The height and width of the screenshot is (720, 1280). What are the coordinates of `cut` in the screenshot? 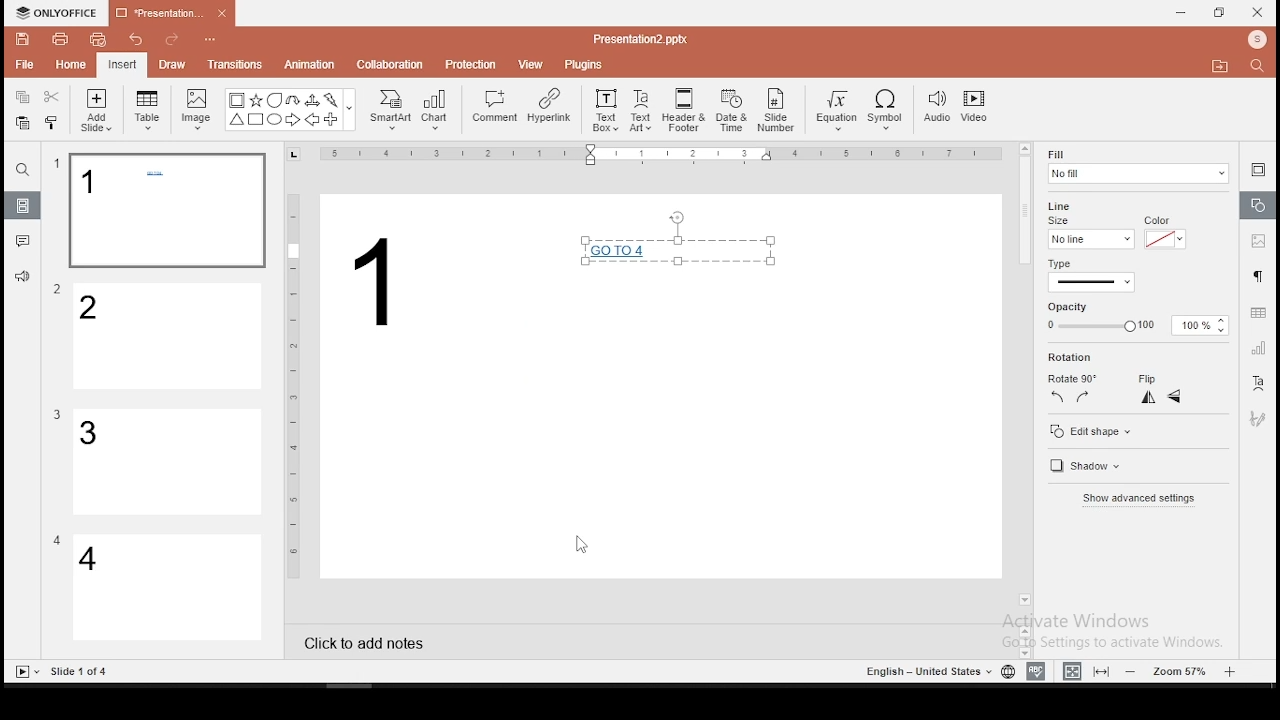 It's located at (52, 96).